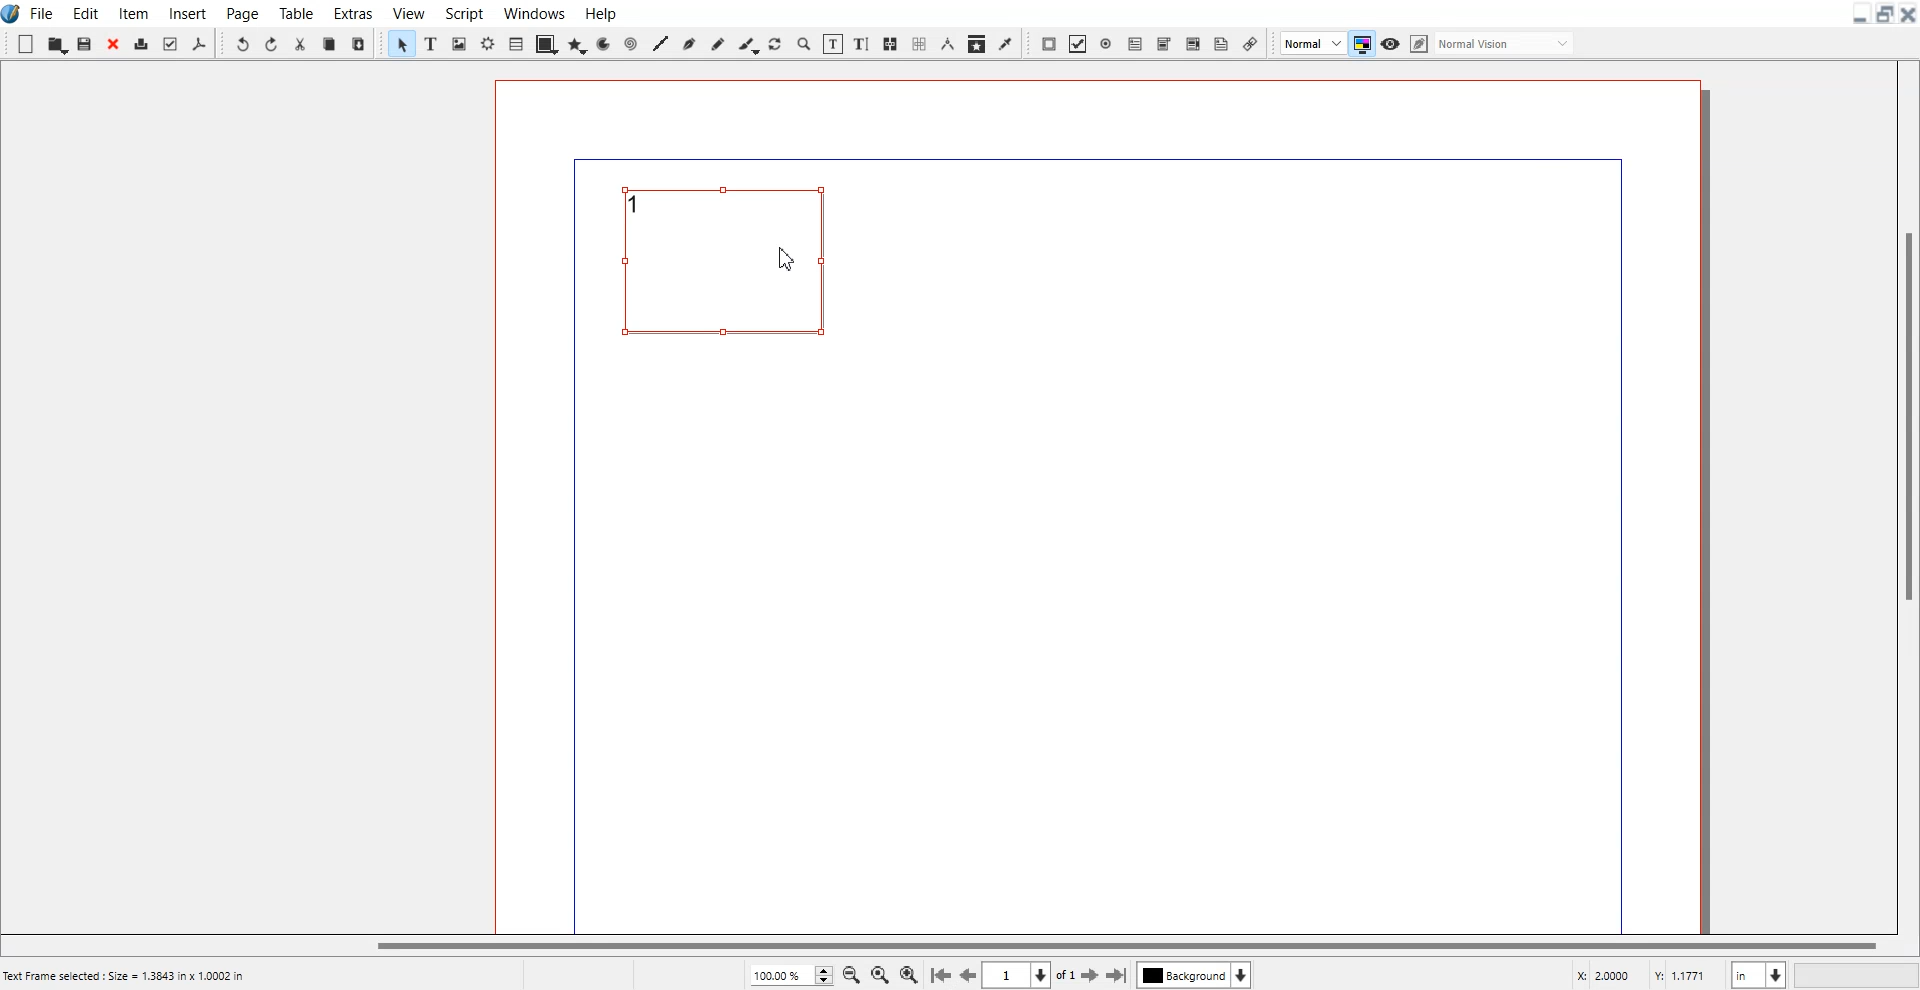 This screenshot has height=990, width=1920. What do you see at coordinates (944, 947) in the screenshot?
I see `Horizontal Scroll bar` at bounding box center [944, 947].